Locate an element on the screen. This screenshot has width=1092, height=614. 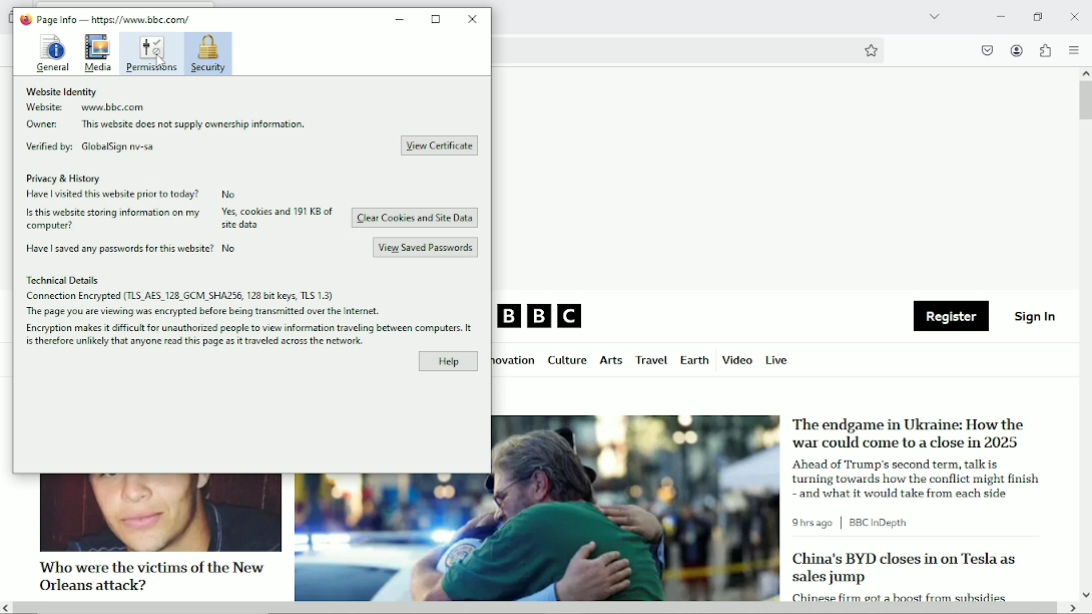
Encryption makes it difficult for unauthorized people to view information traveling between computers. it is therefore unlikely that anyone read this page as it travelled across the network. is located at coordinates (250, 334).